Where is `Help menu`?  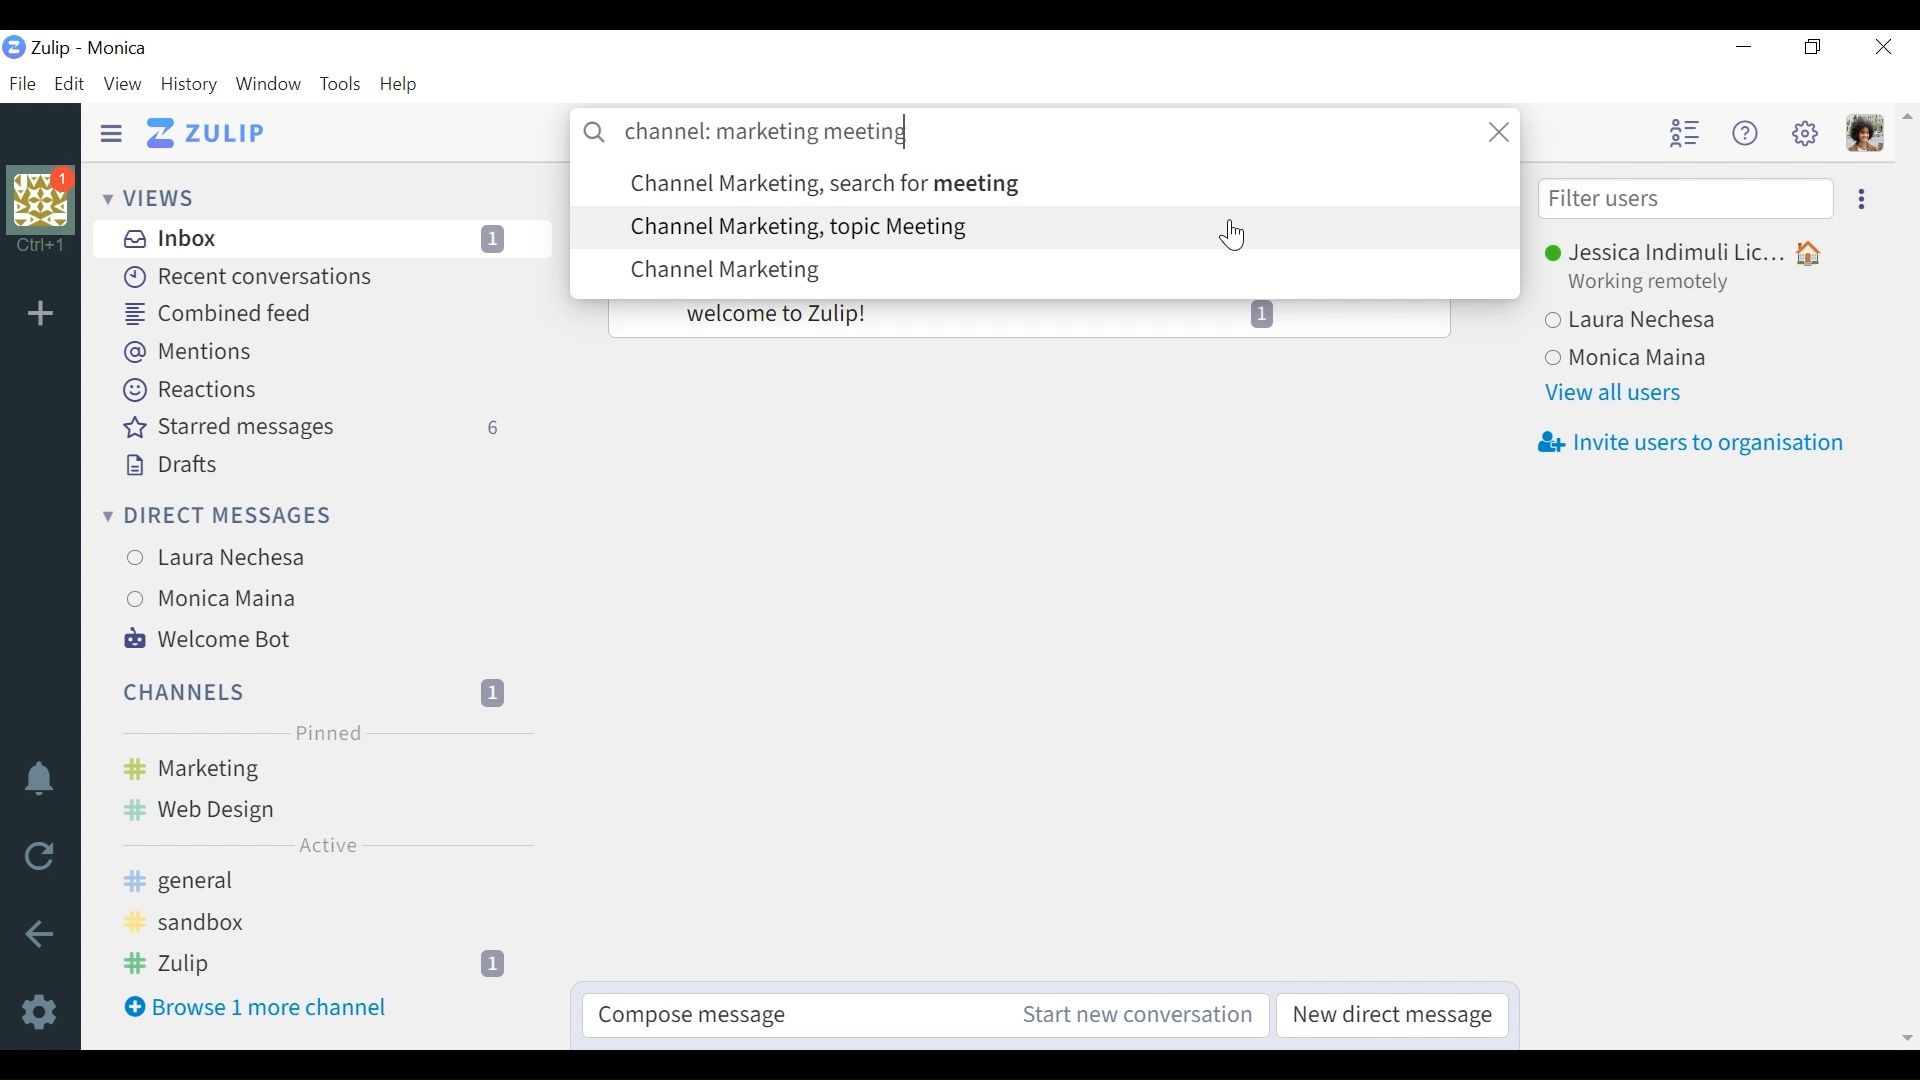
Help menu is located at coordinates (1743, 133).